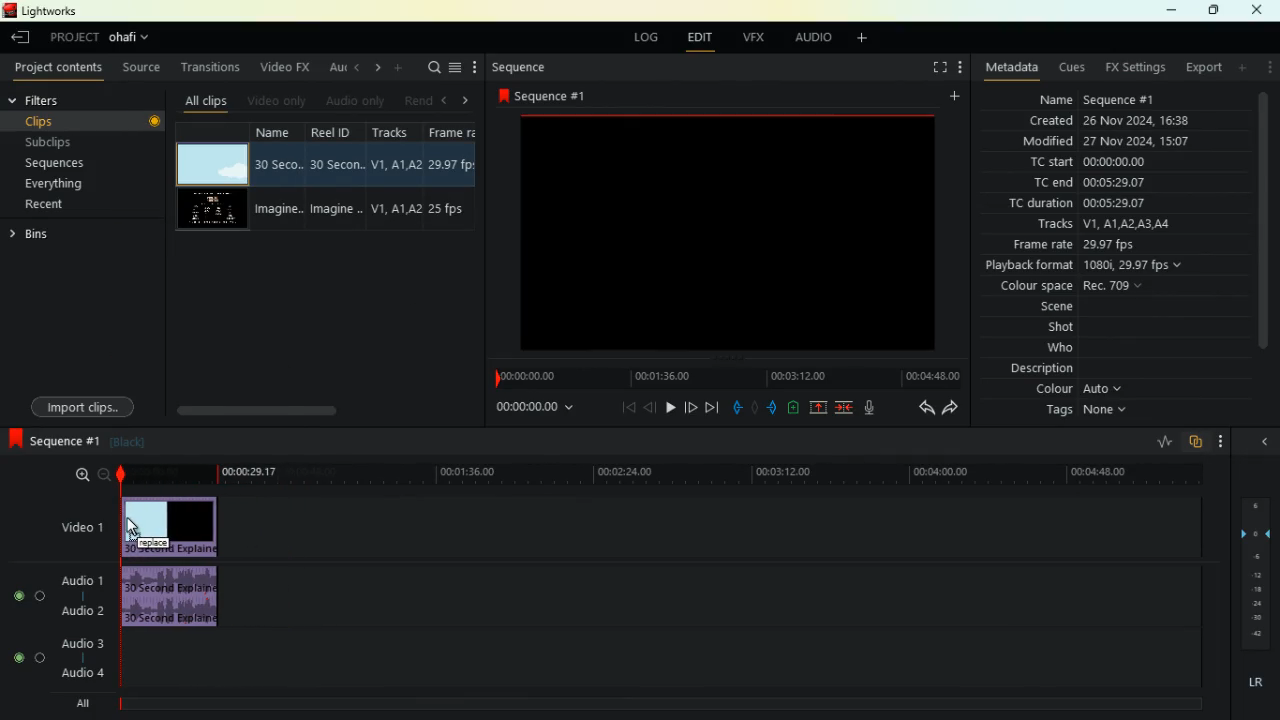  I want to click on video, so click(176, 528).